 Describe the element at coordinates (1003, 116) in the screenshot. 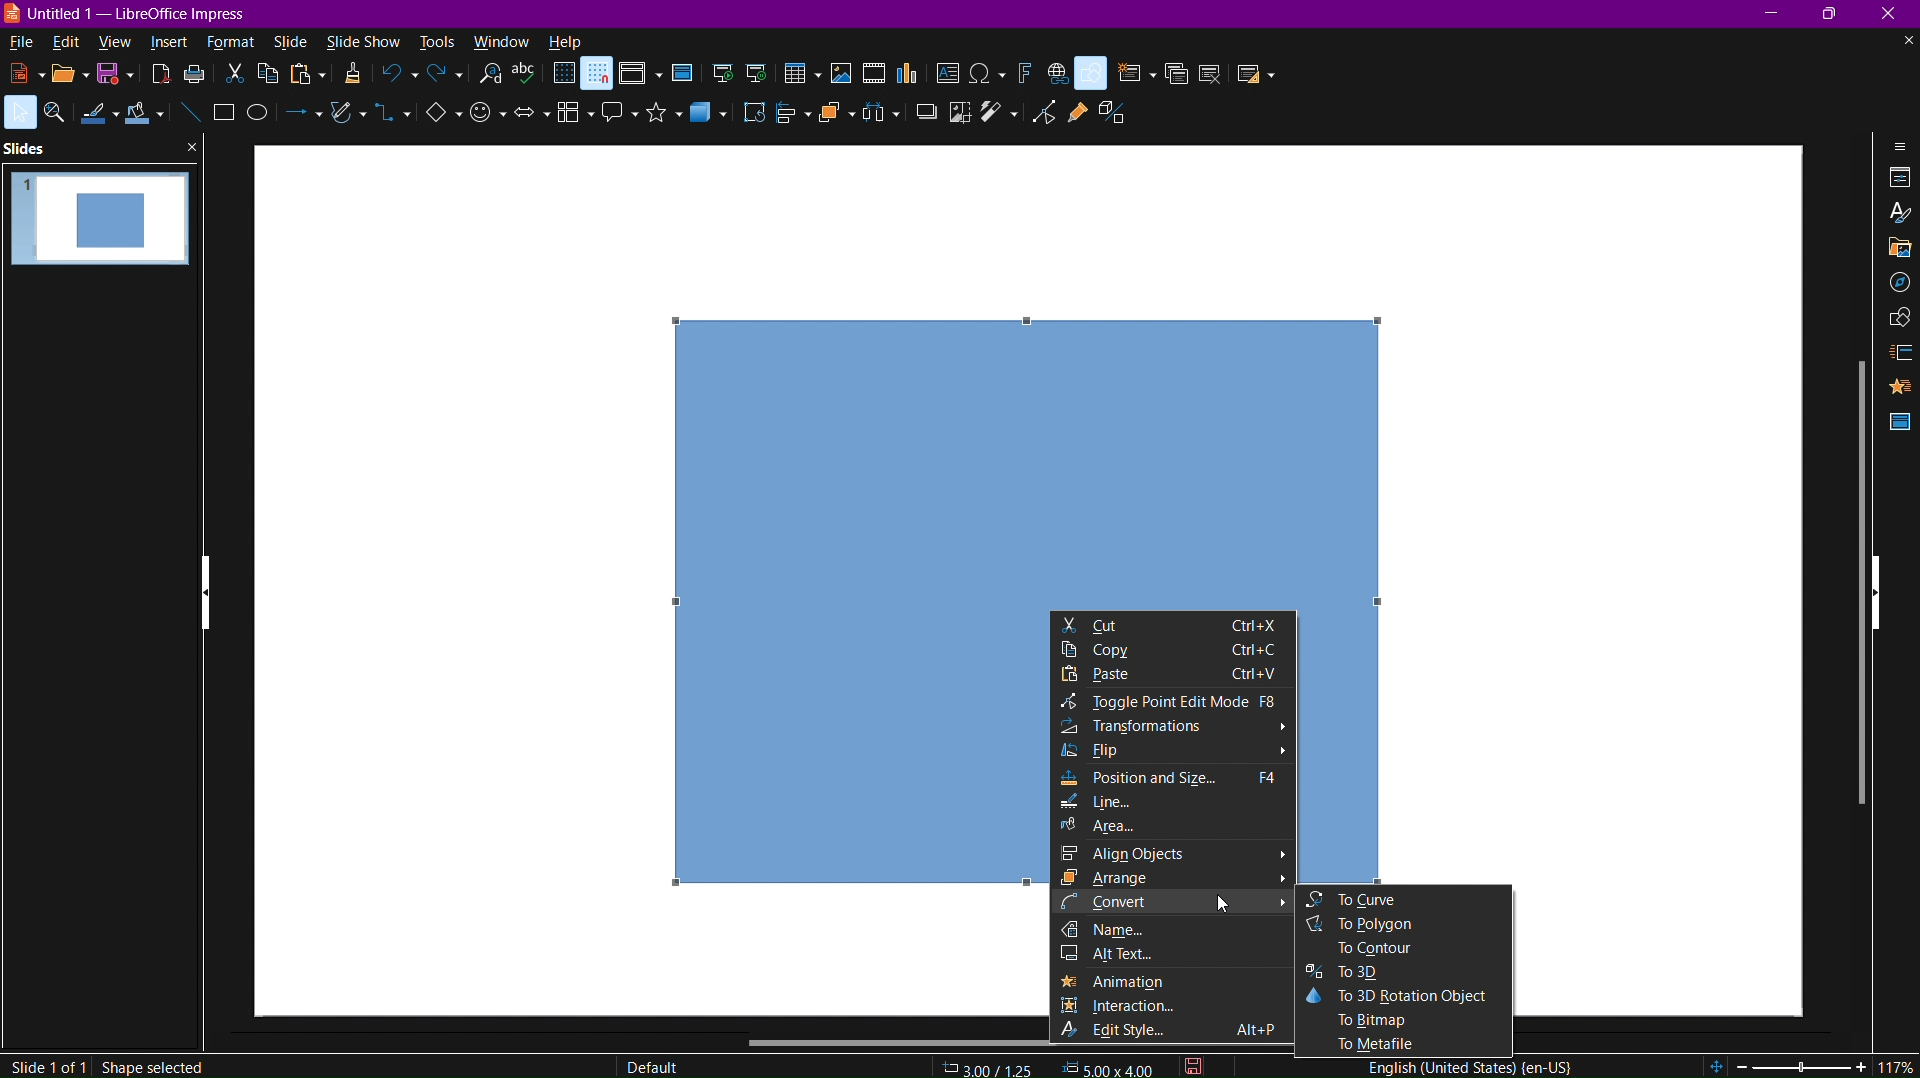

I see `Filter` at that location.